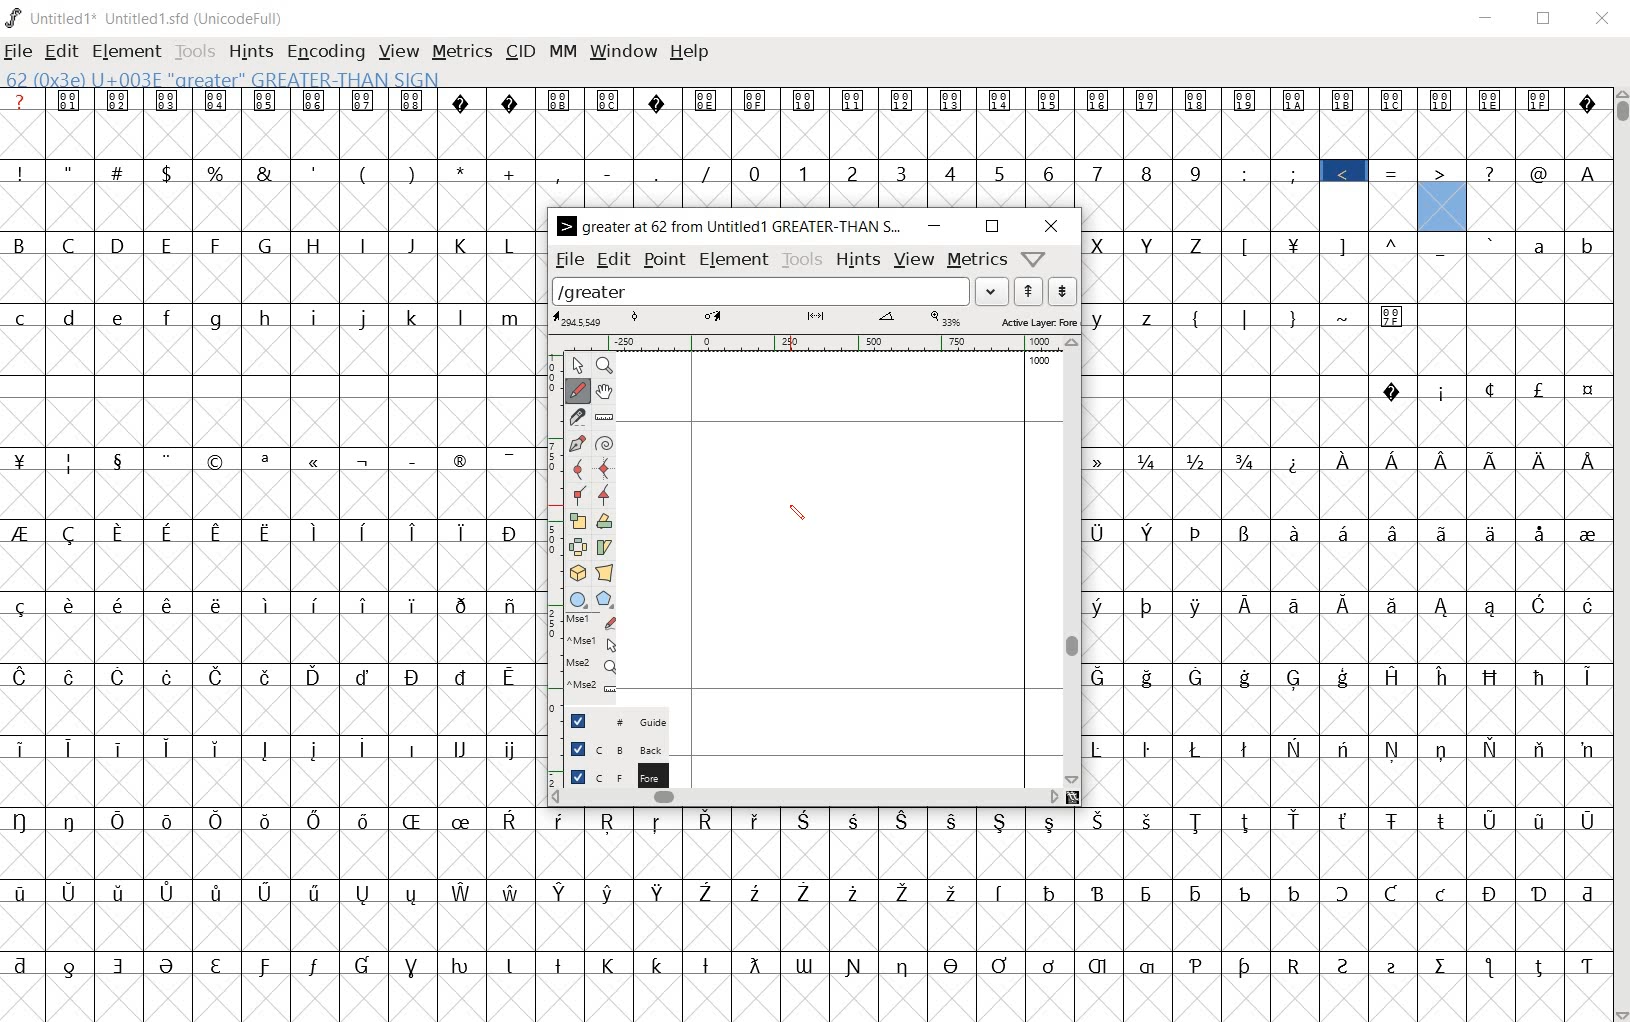 The image size is (1630, 1022). What do you see at coordinates (575, 416) in the screenshot?
I see `cut splines in two` at bounding box center [575, 416].